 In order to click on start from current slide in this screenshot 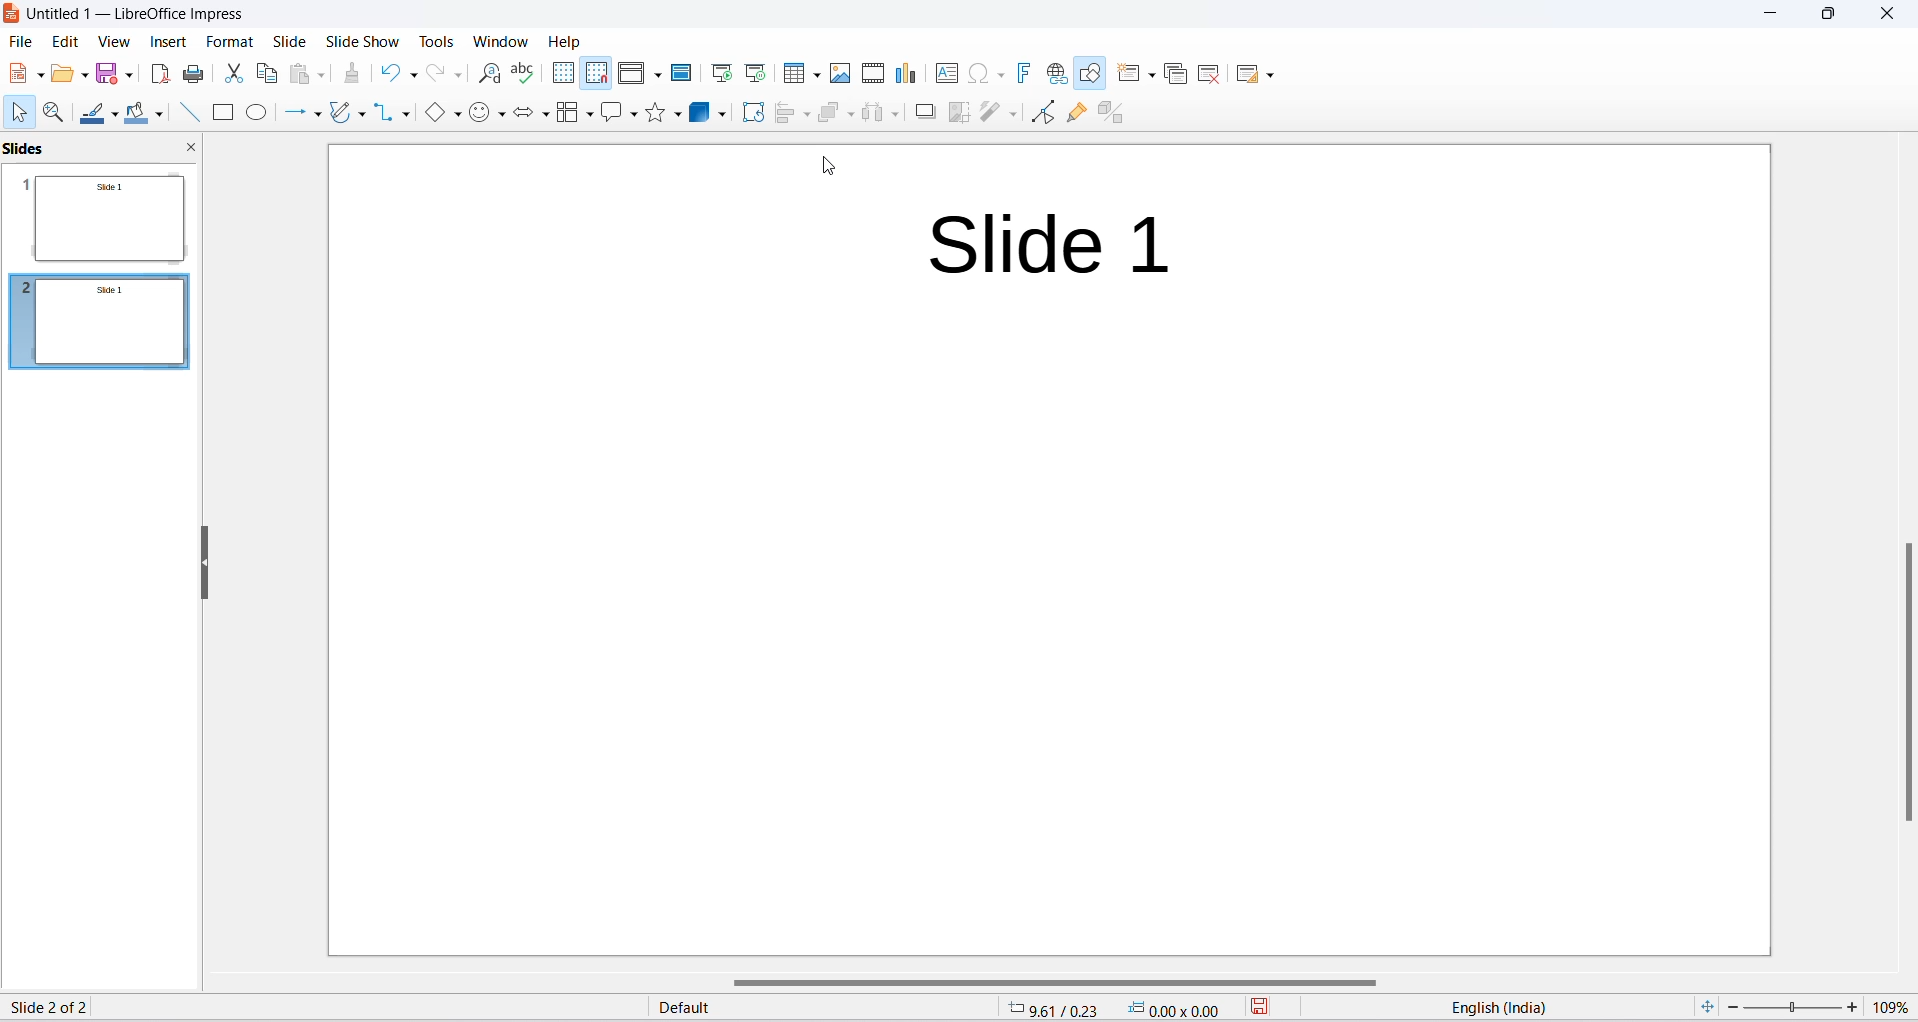, I will do `click(755, 74)`.